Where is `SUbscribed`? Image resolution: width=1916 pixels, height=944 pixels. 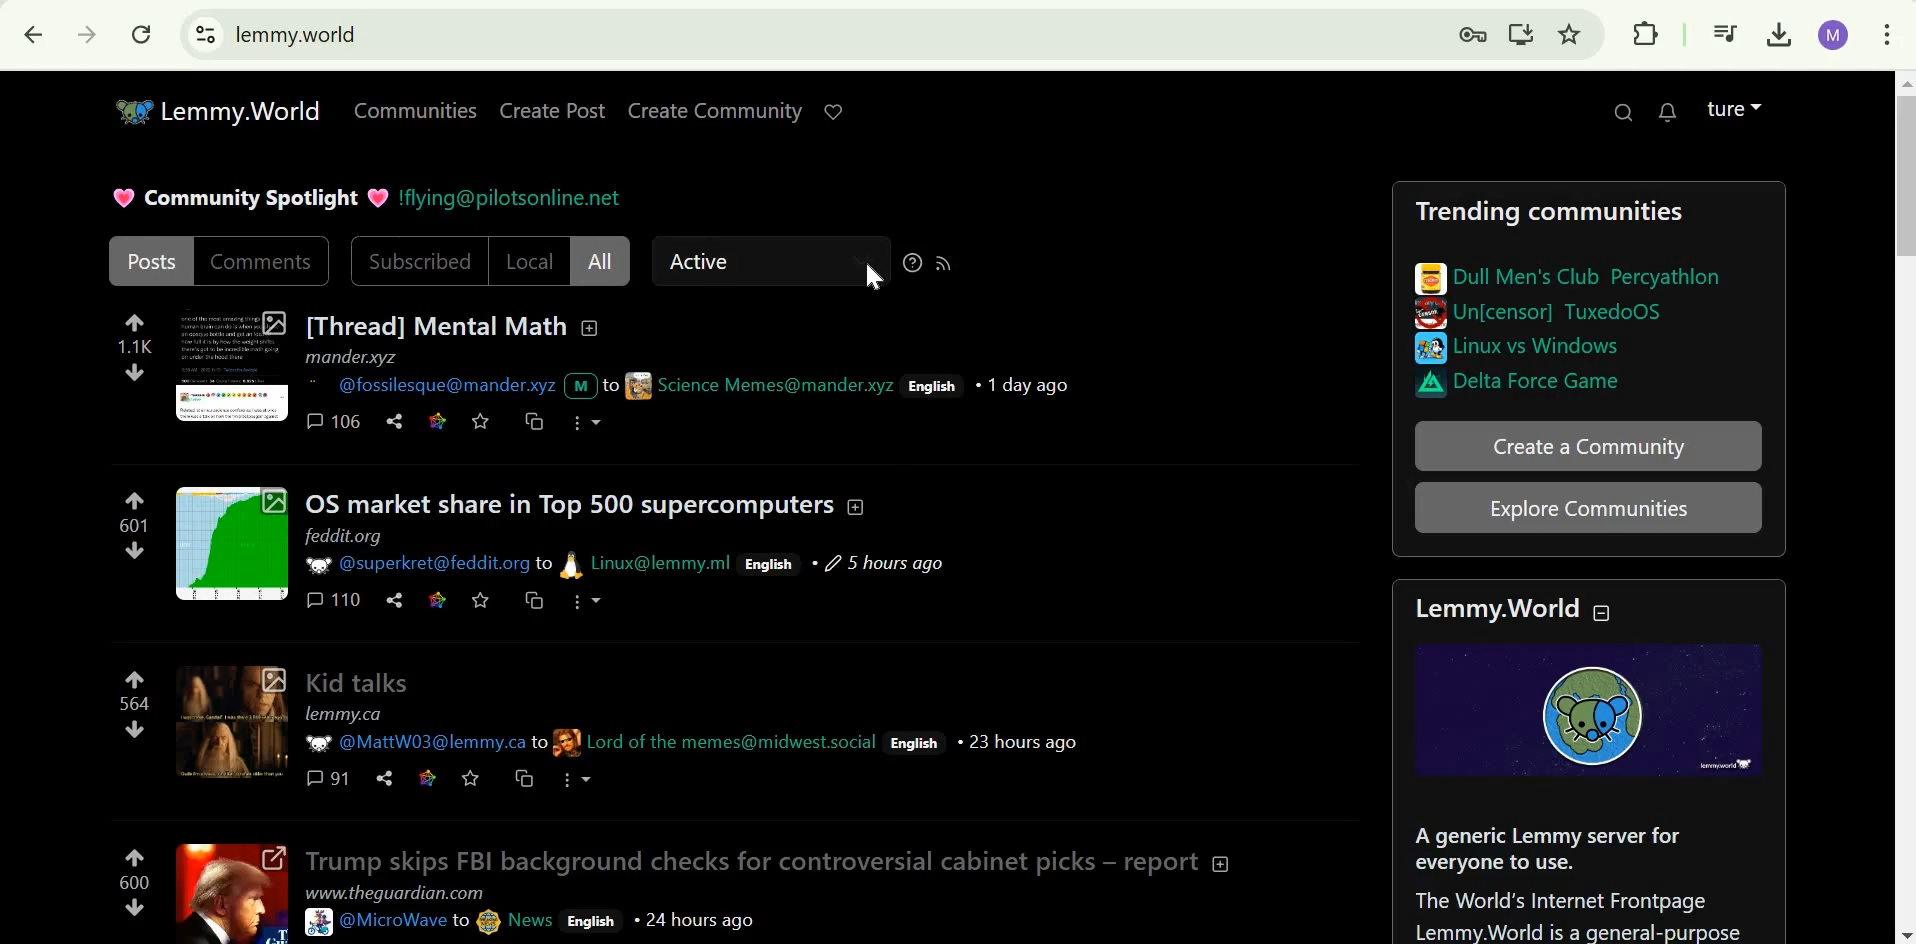
SUbscribed is located at coordinates (419, 259).